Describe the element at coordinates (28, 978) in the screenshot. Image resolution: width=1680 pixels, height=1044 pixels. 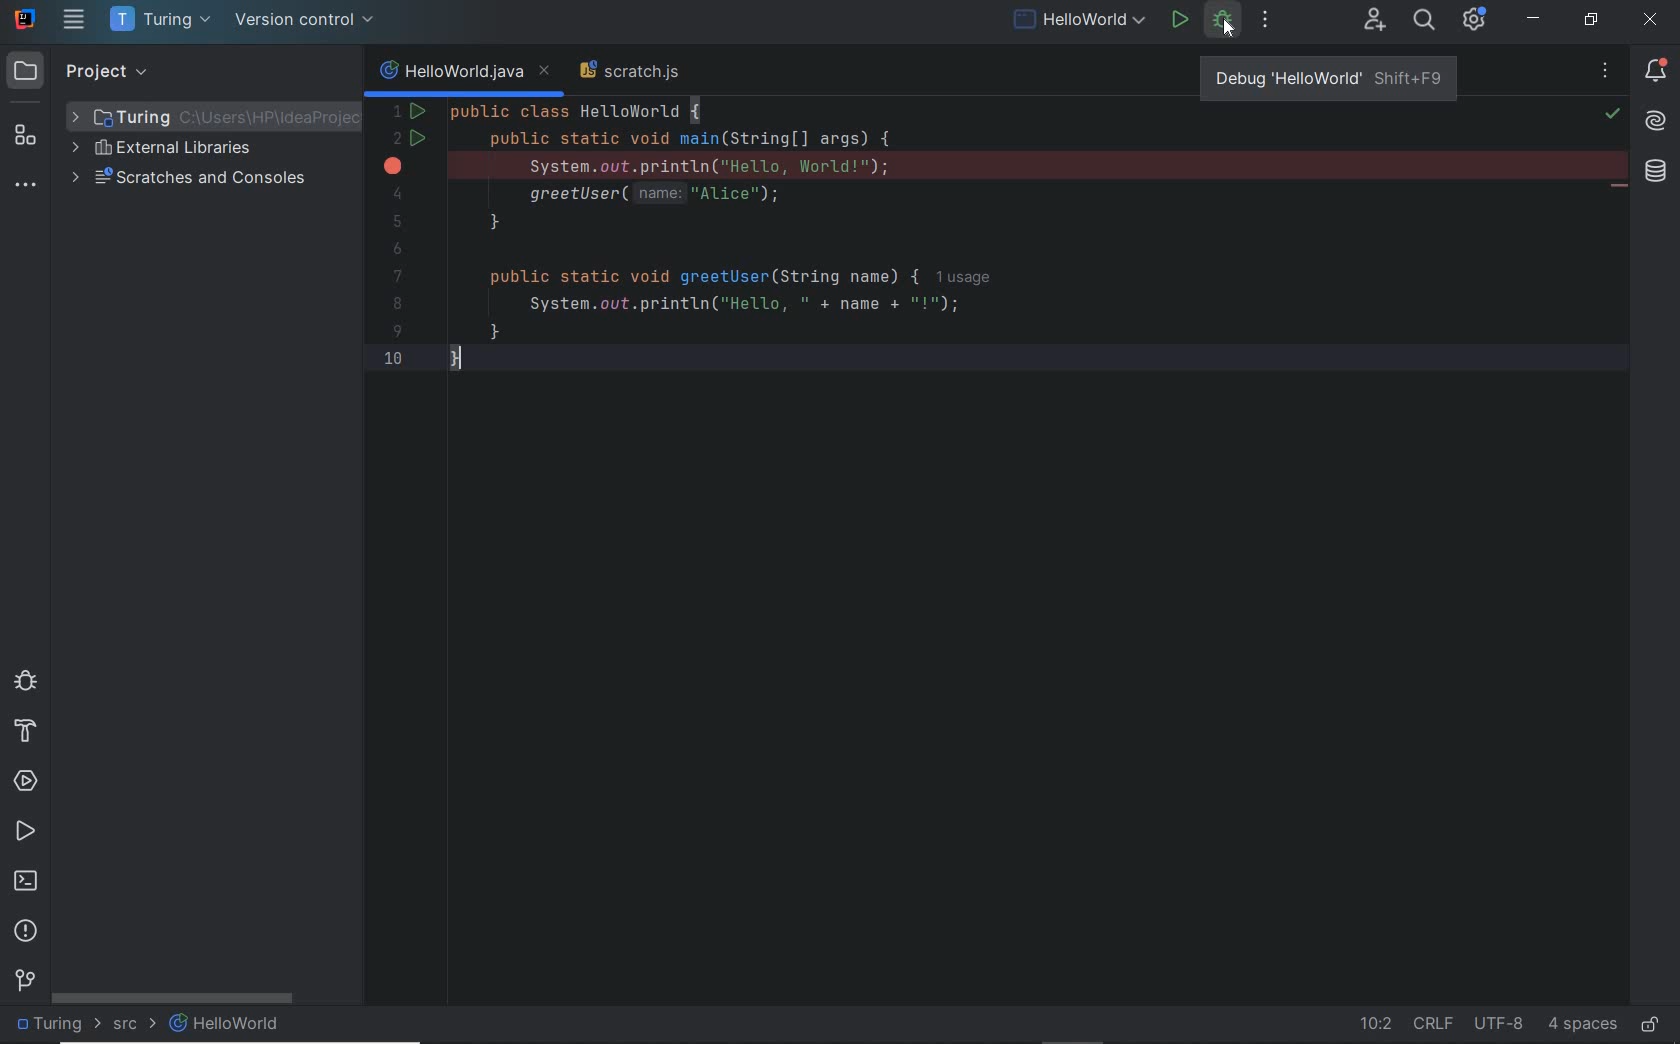
I see `Git` at that location.